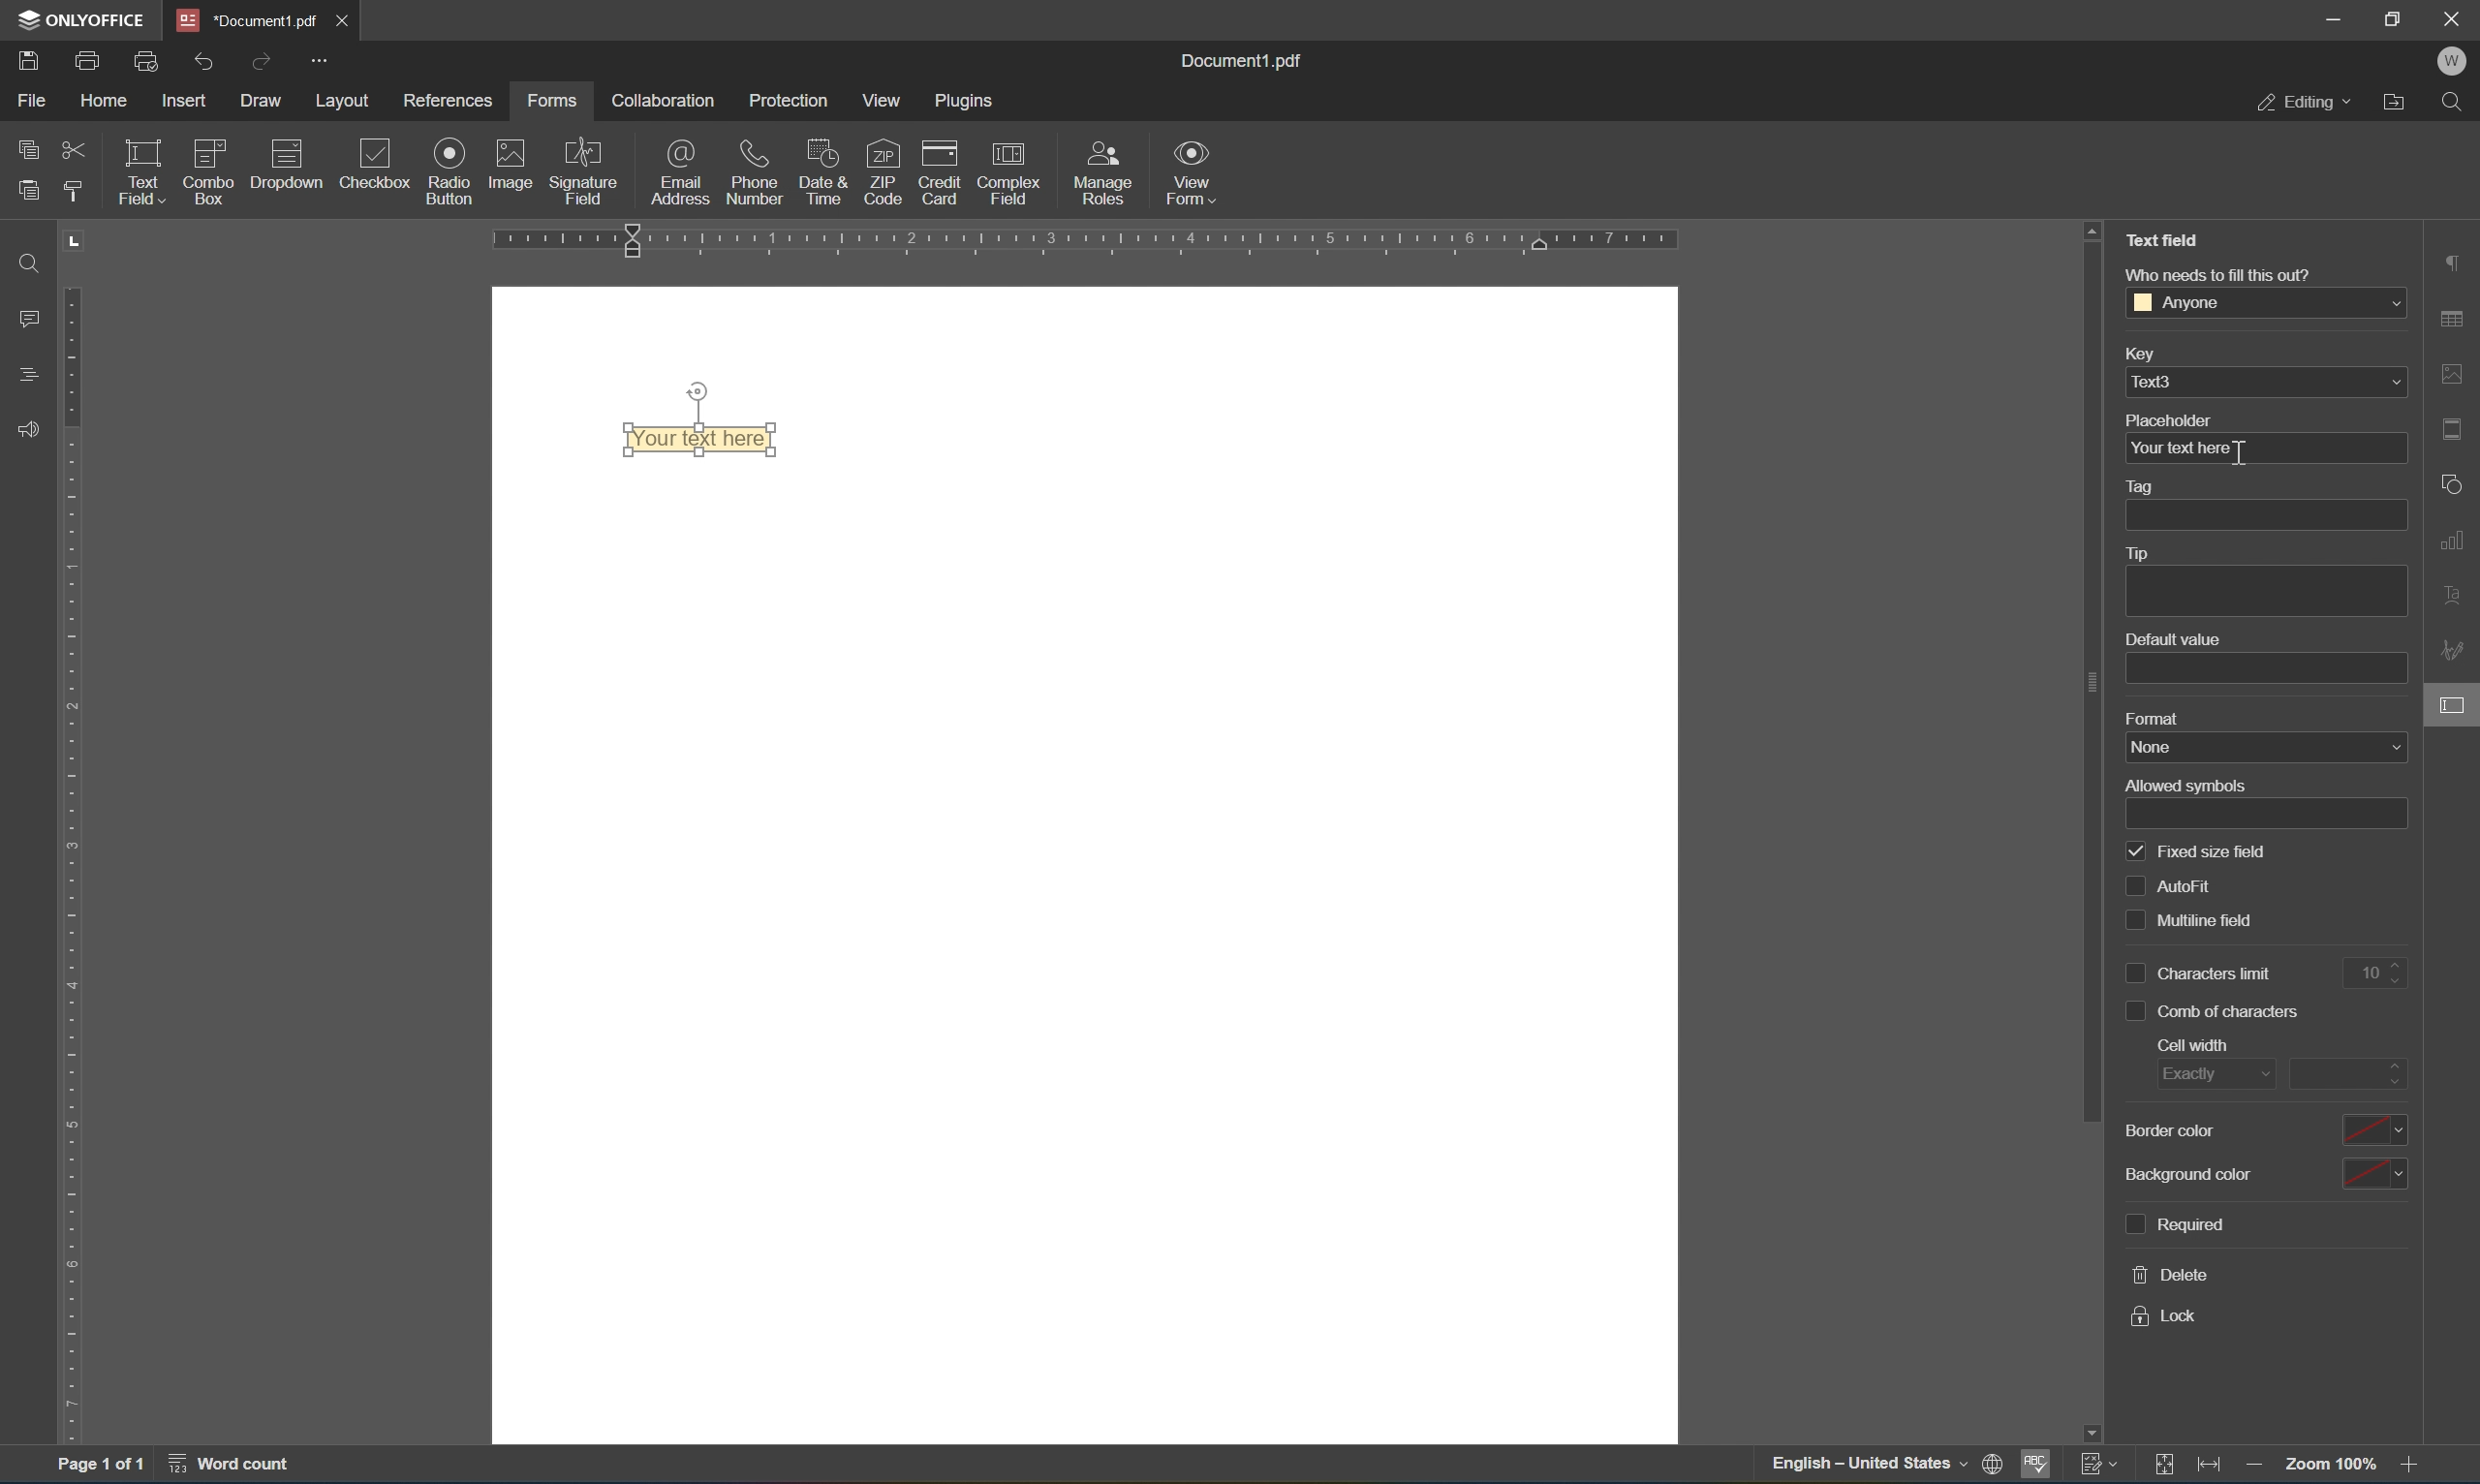 The height and width of the screenshot is (1484, 2480). Describe the element at coordinates (344, 101) in the screenshot. I see `layout` at that location.